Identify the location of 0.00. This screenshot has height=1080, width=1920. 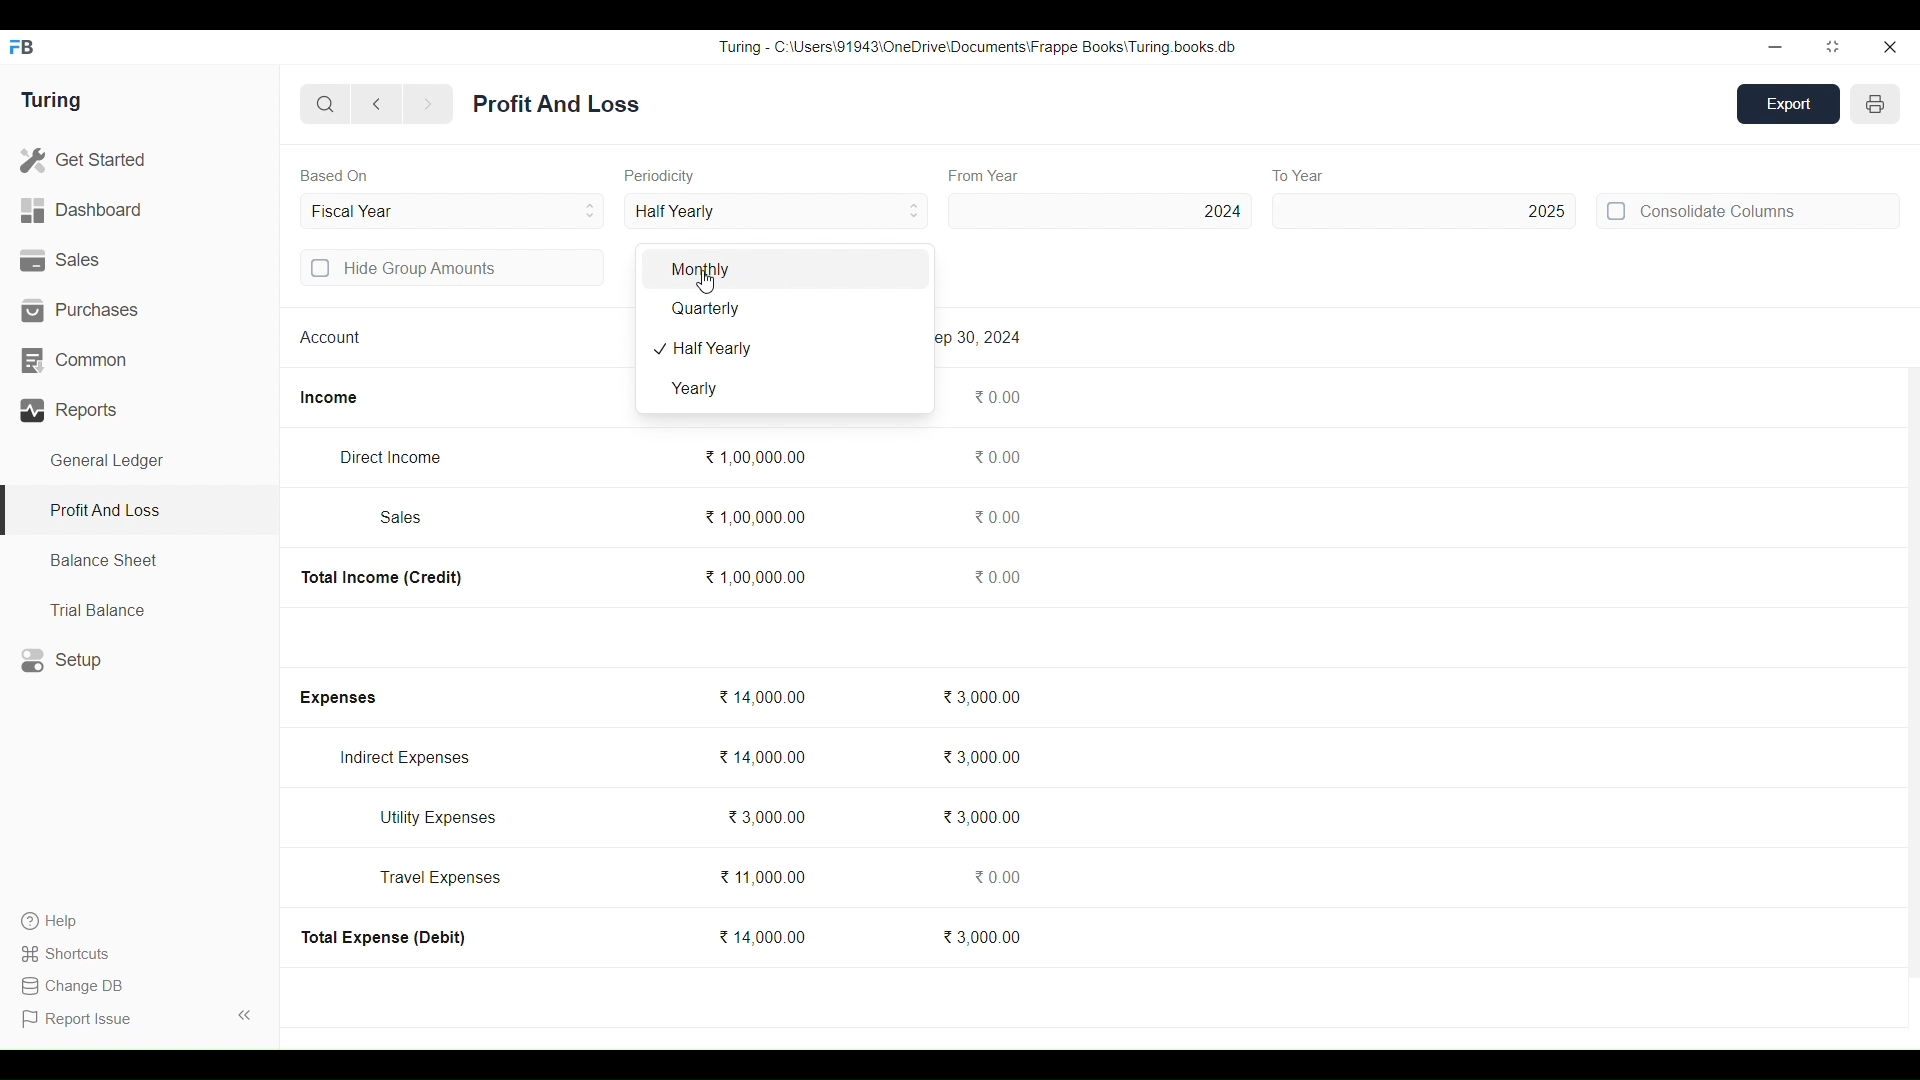
(996, 576).